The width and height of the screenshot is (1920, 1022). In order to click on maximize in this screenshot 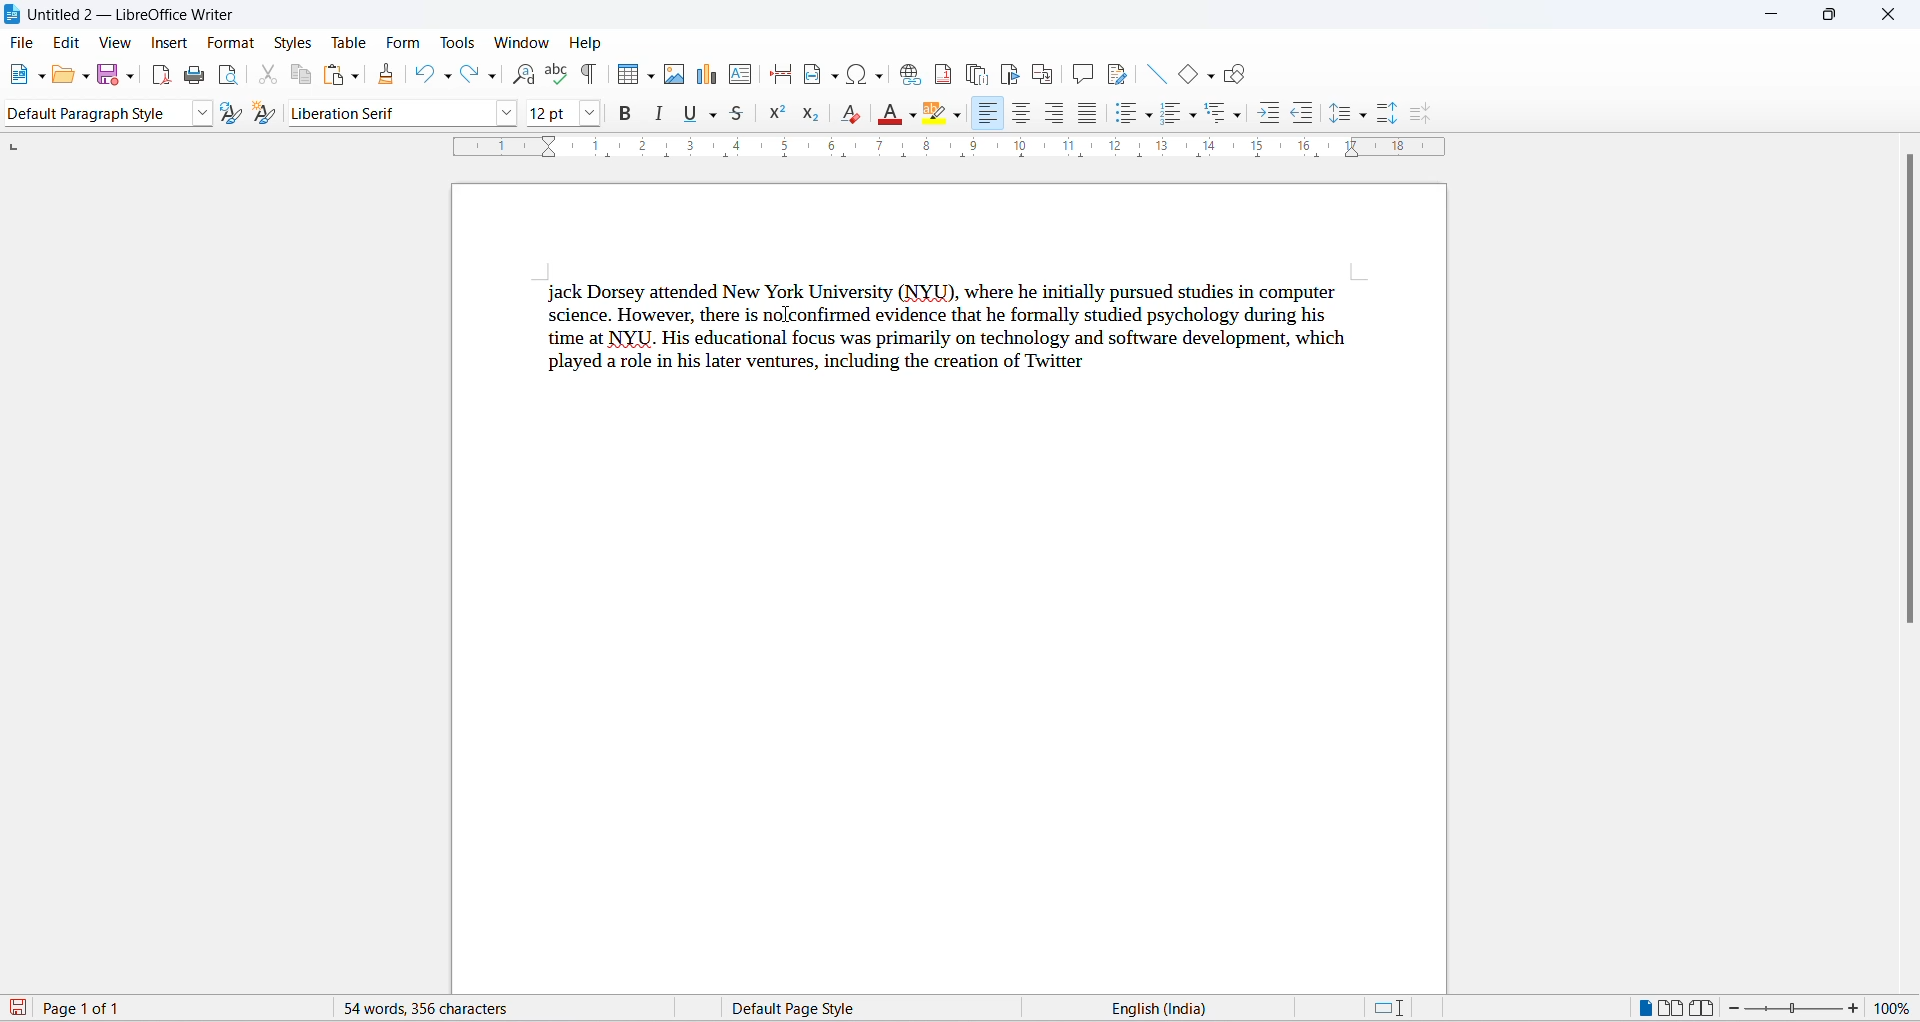, I will do `click(1828, 17)`.